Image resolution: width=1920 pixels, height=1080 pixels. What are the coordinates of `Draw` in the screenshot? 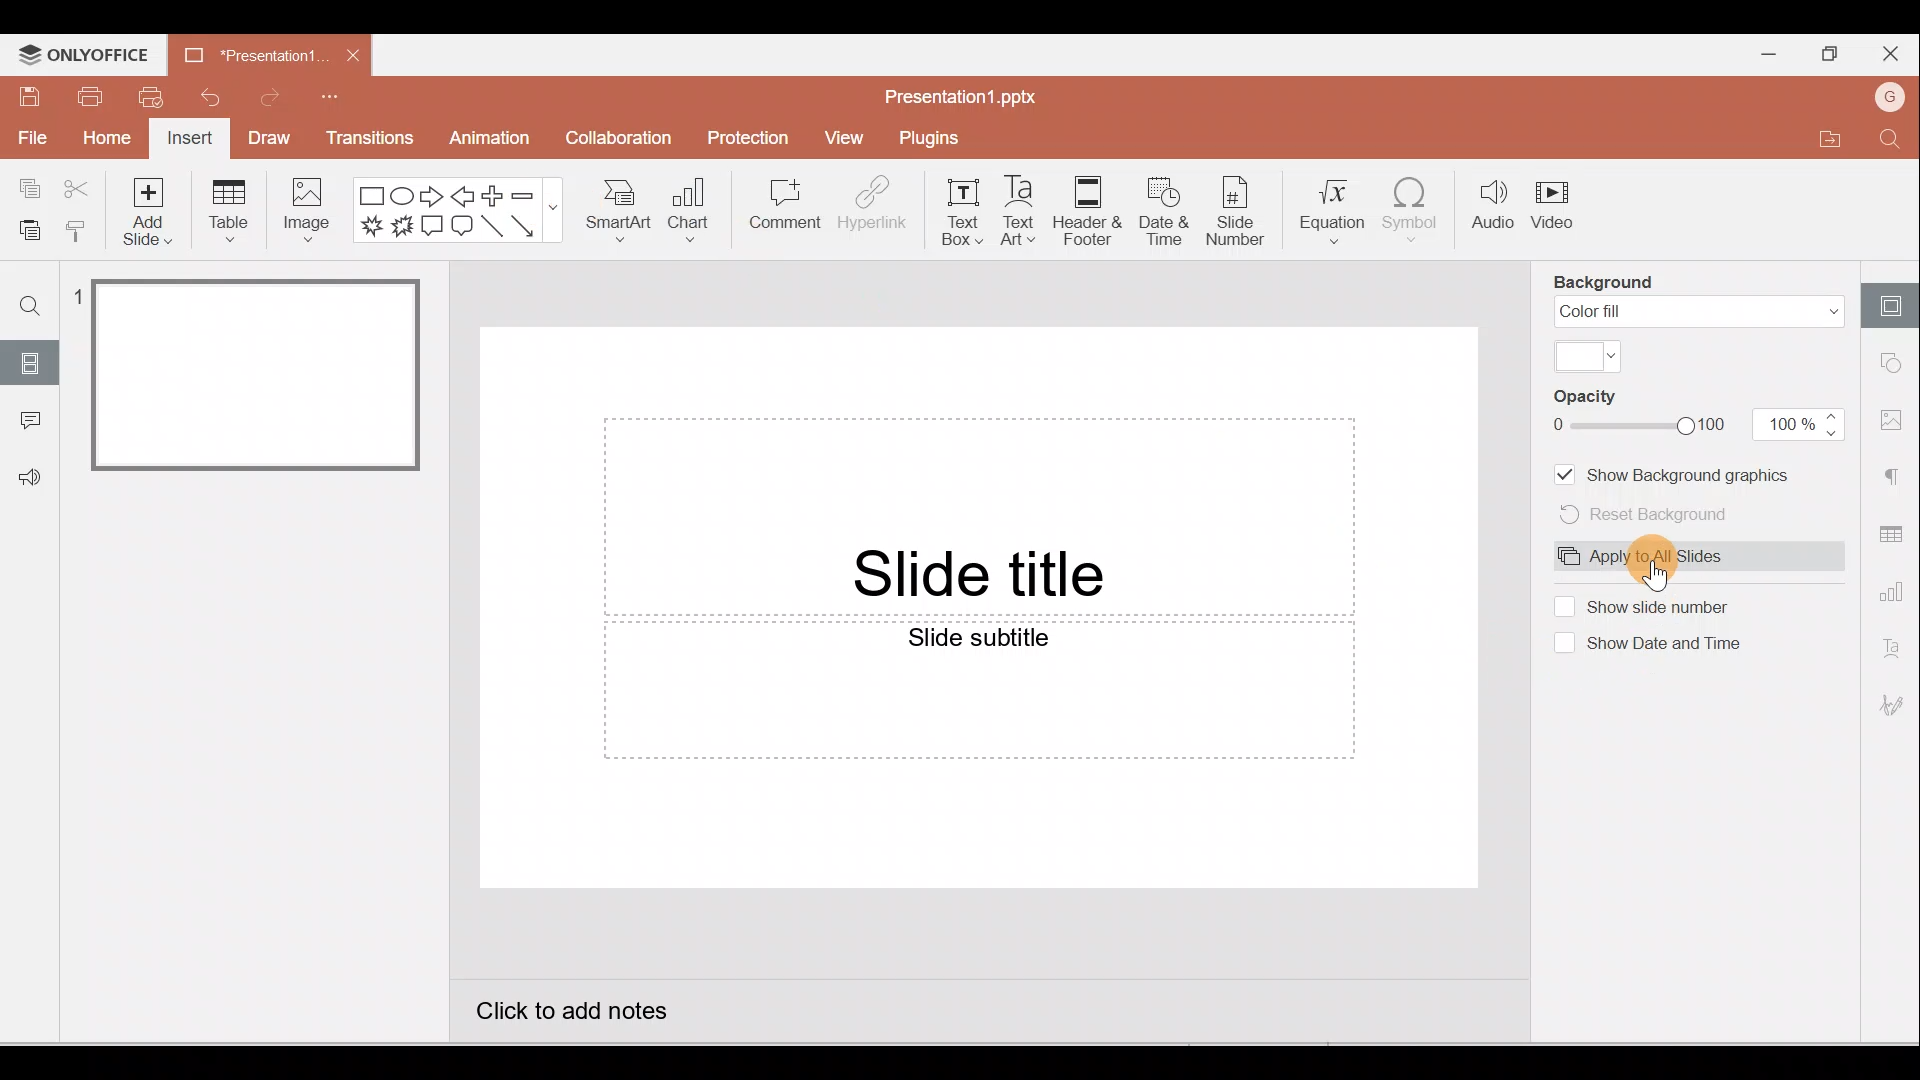 It's located at (271, 141).